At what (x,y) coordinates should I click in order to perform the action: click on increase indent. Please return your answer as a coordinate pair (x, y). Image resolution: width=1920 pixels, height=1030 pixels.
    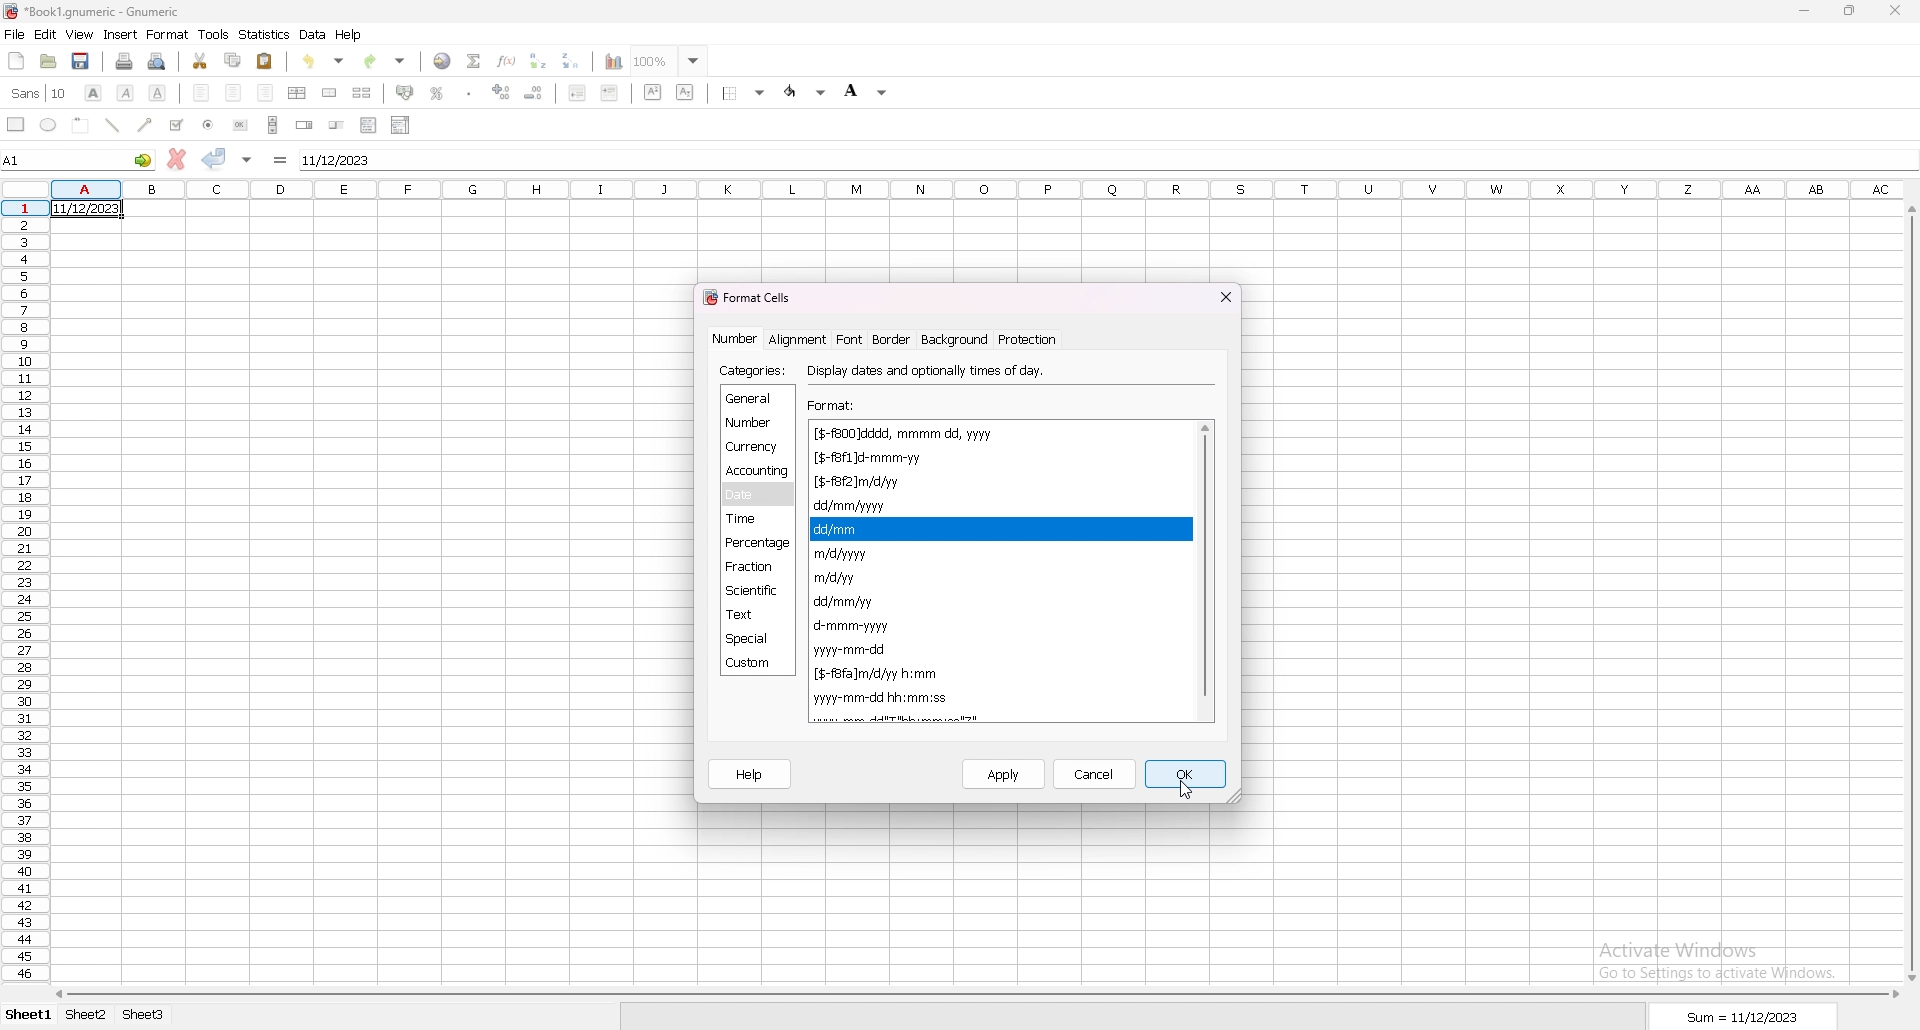
    Looking at the image, I should click on (502, 92).